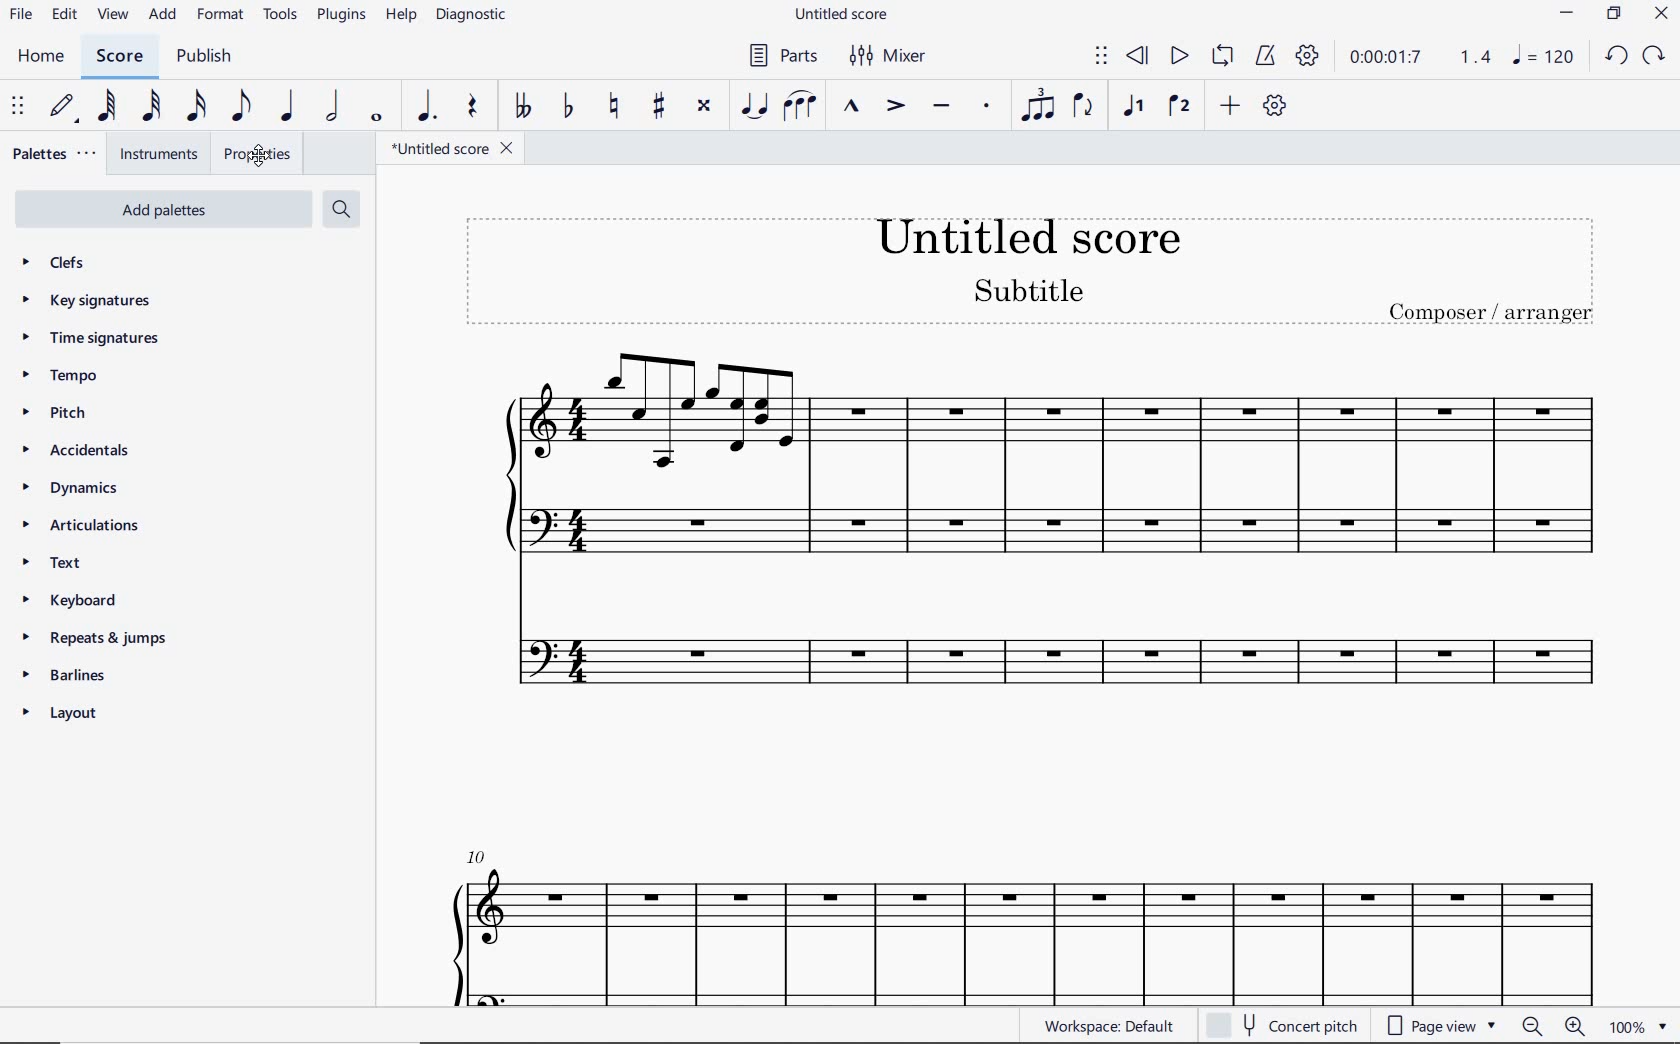  Describe the element at coordinates (1284, 1025) in the screenshot. I see `CONCERT PITCH` at that location.